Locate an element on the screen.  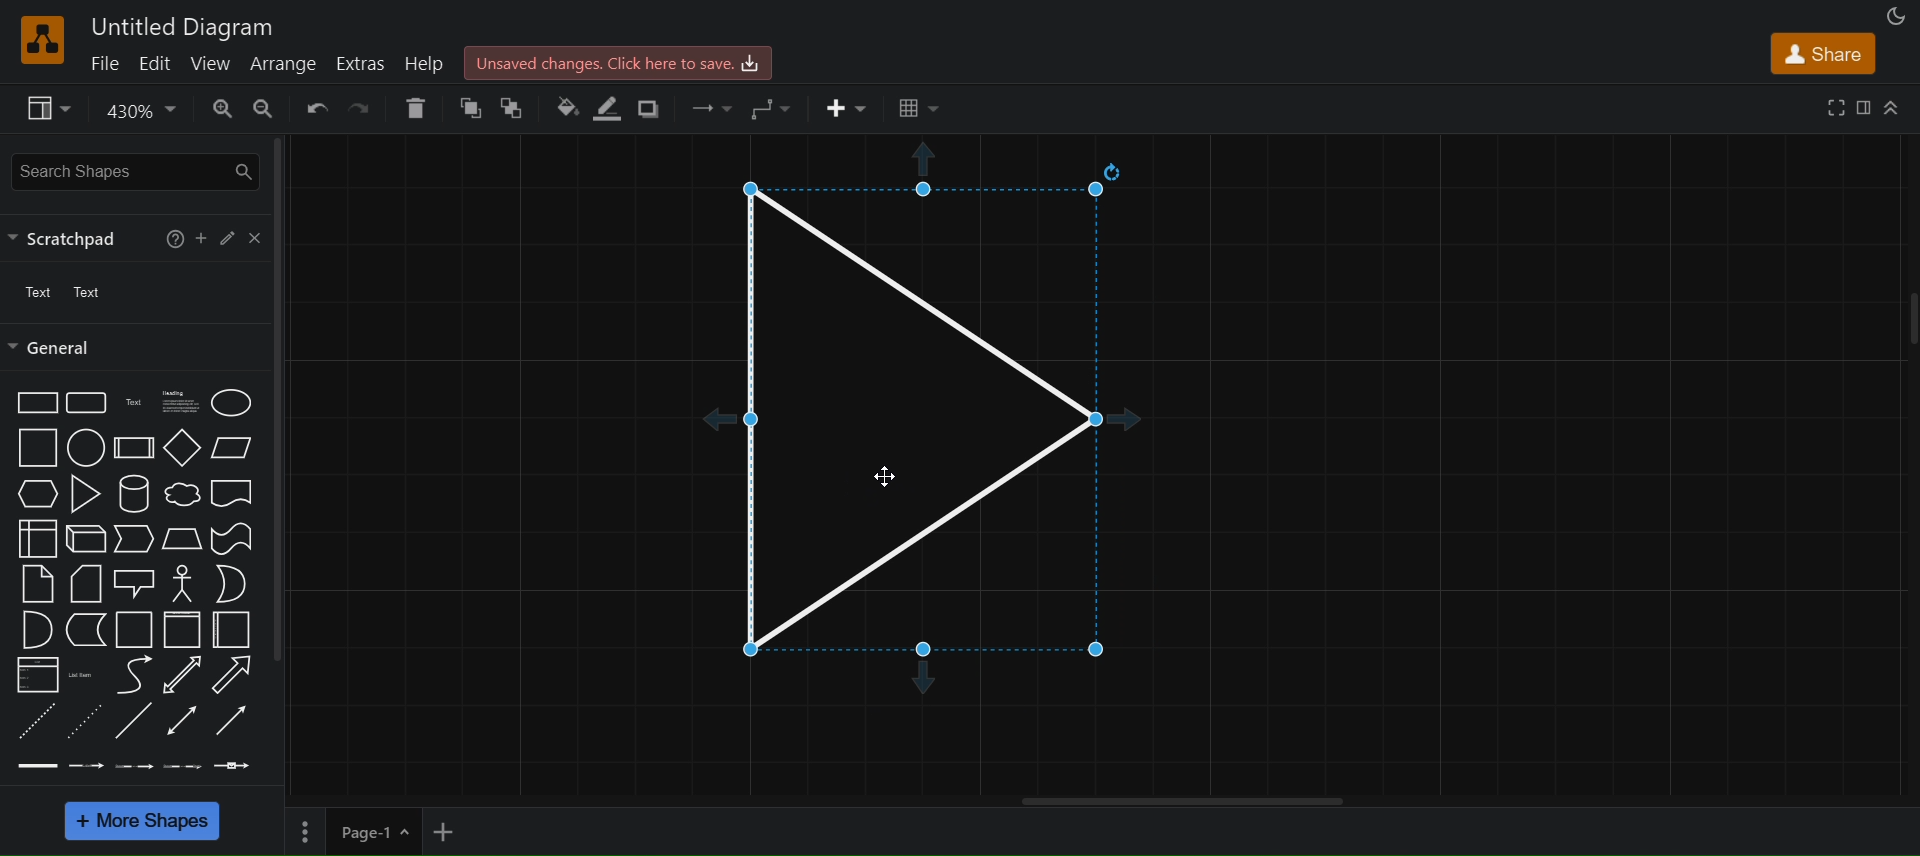
triangle snap to grid is located at coordinates (932, 428).